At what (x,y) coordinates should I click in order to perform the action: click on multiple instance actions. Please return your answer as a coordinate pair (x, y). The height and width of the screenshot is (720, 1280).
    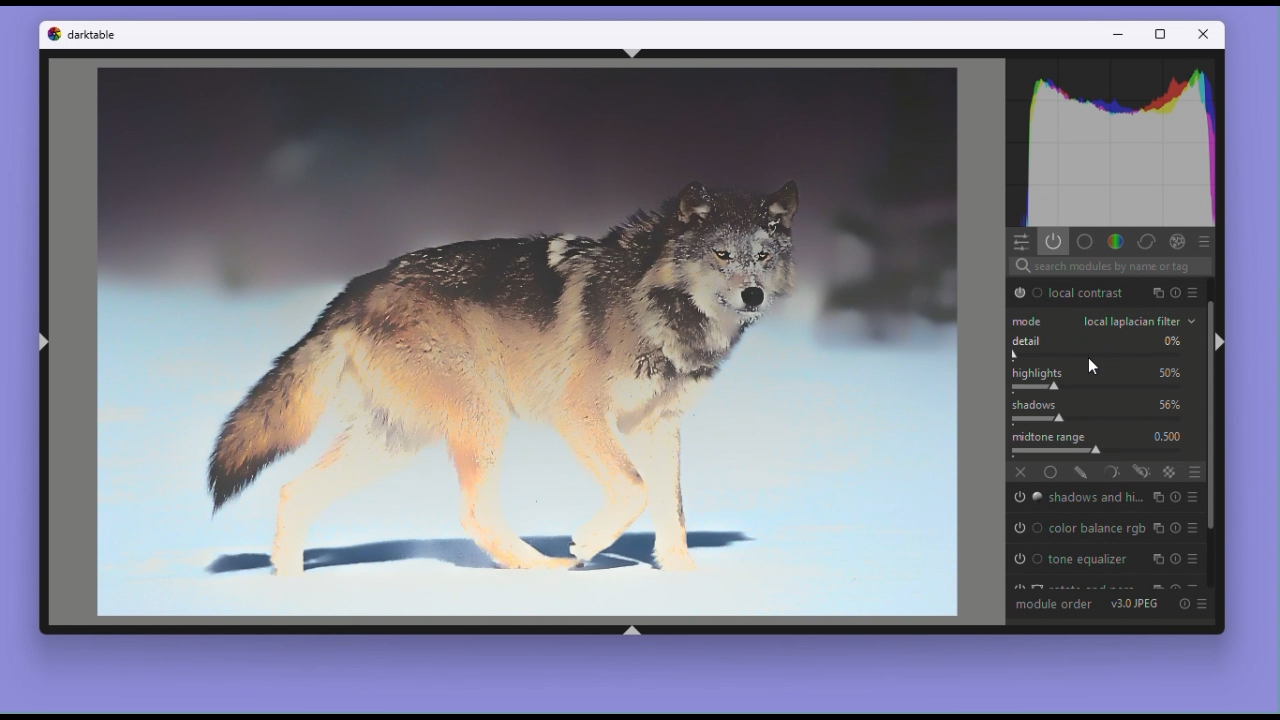
    Looking at the image, I should click on (1156, 497).